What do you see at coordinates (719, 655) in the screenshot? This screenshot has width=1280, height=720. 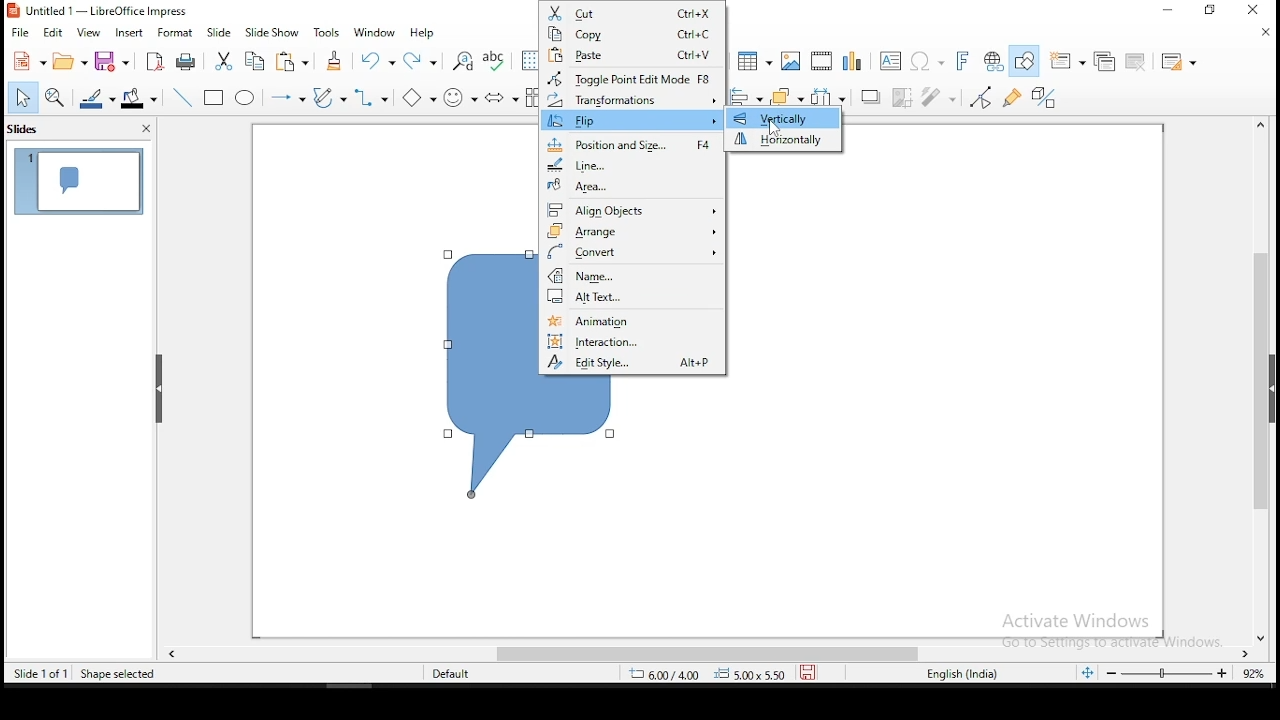 I see `scroll bar` at bounding box center [719, 655].